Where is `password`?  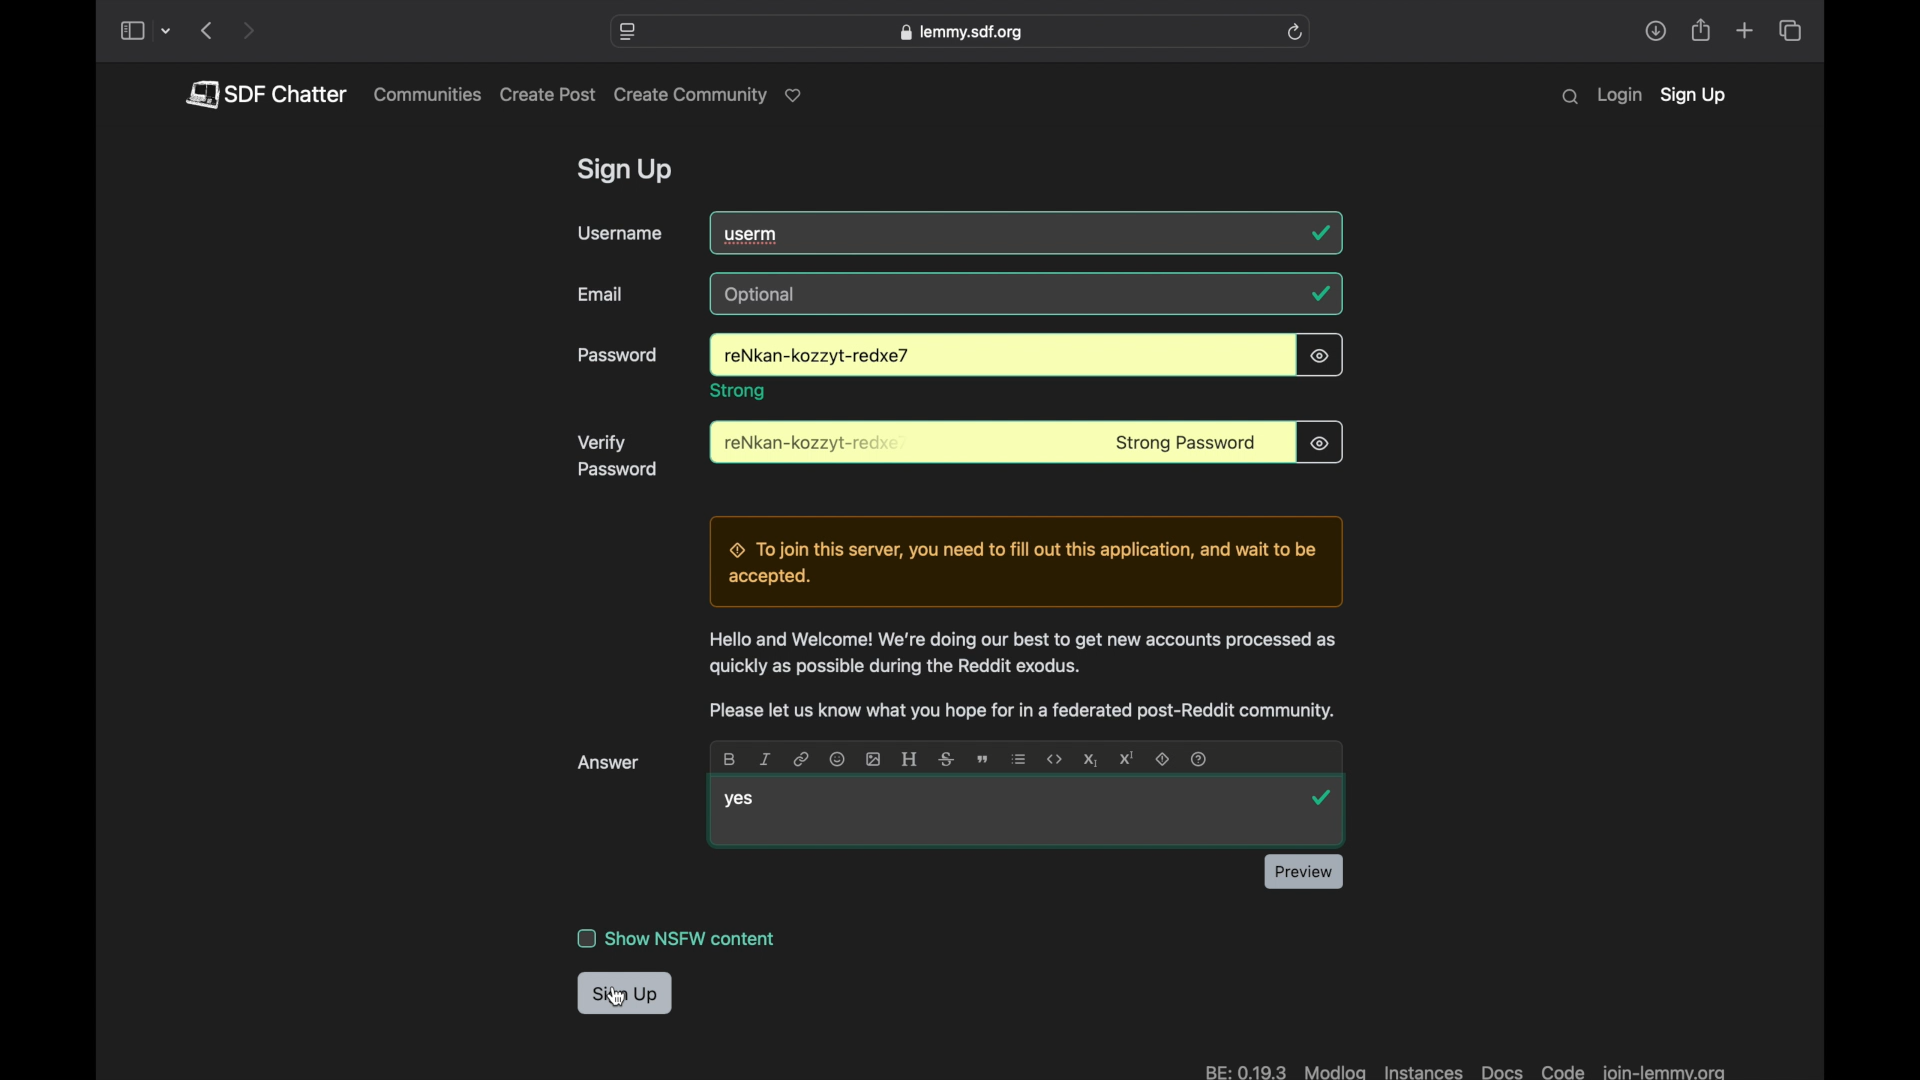
password is located at coordinates (814, 357).